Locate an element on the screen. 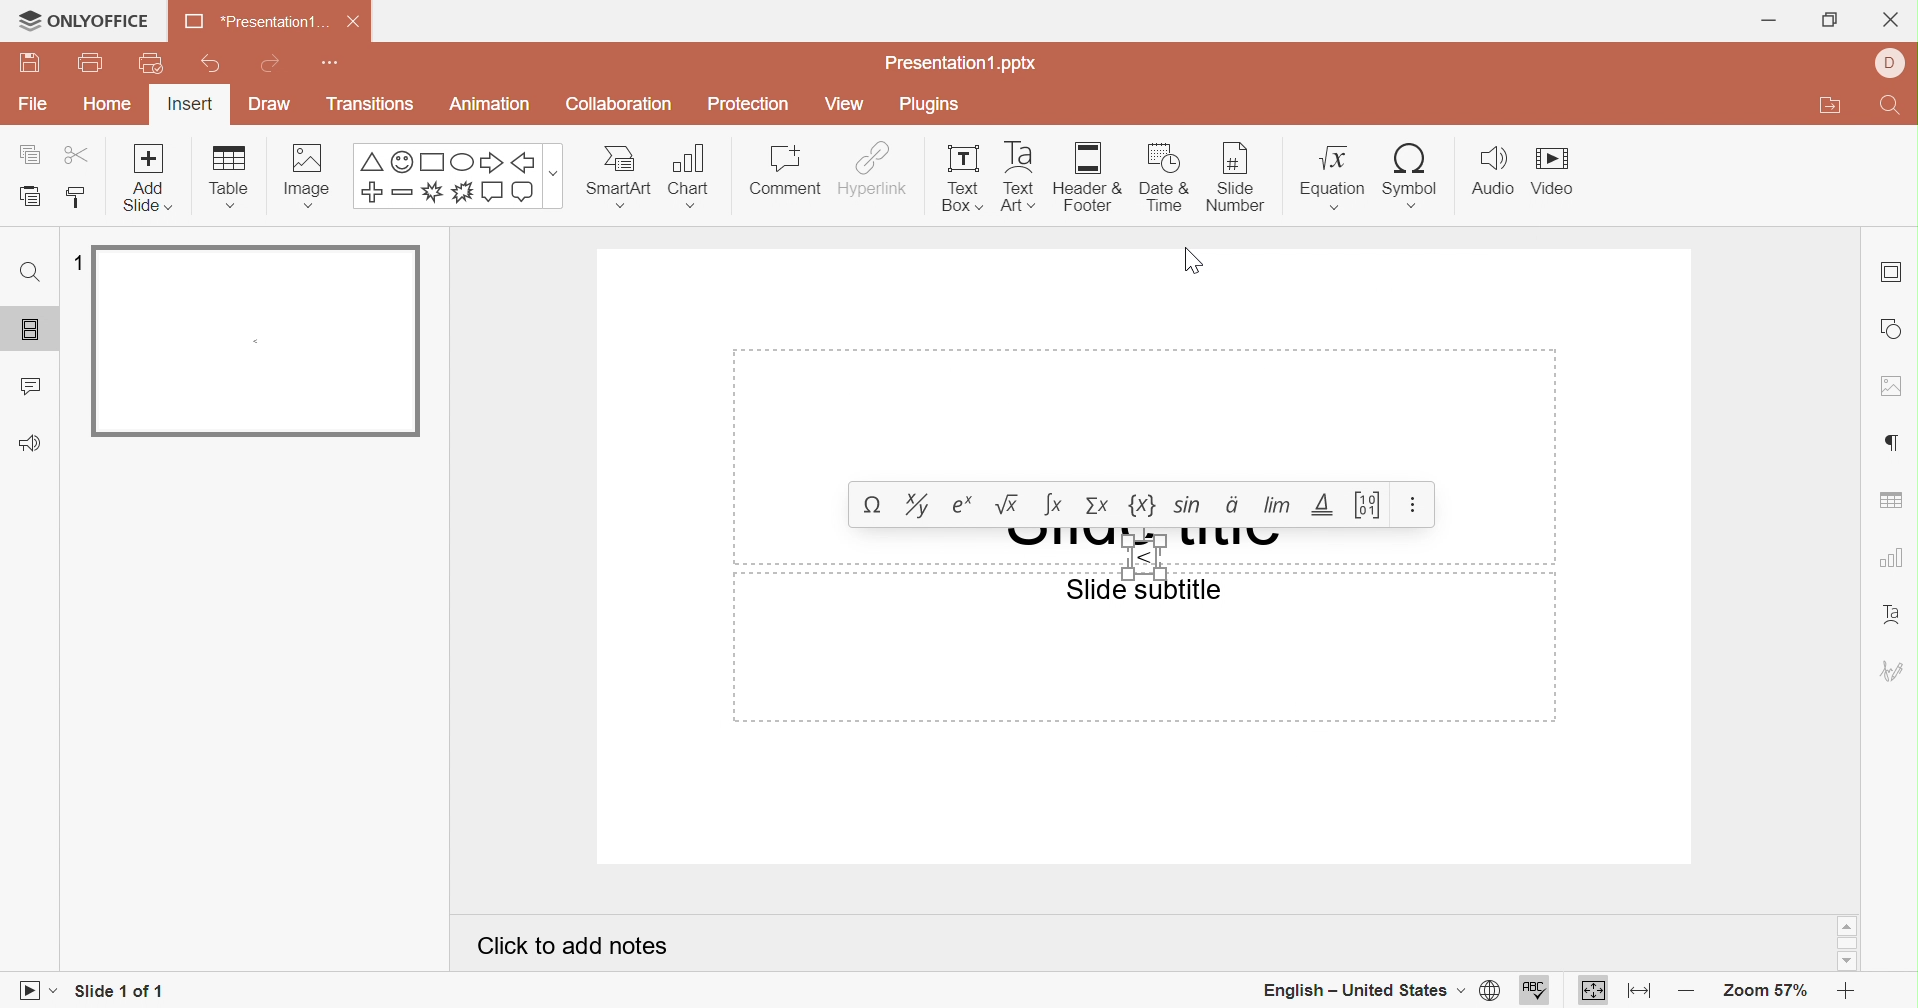 The image size is (1918, 1008). Text Art settings is located at coordinates (1892, 614).